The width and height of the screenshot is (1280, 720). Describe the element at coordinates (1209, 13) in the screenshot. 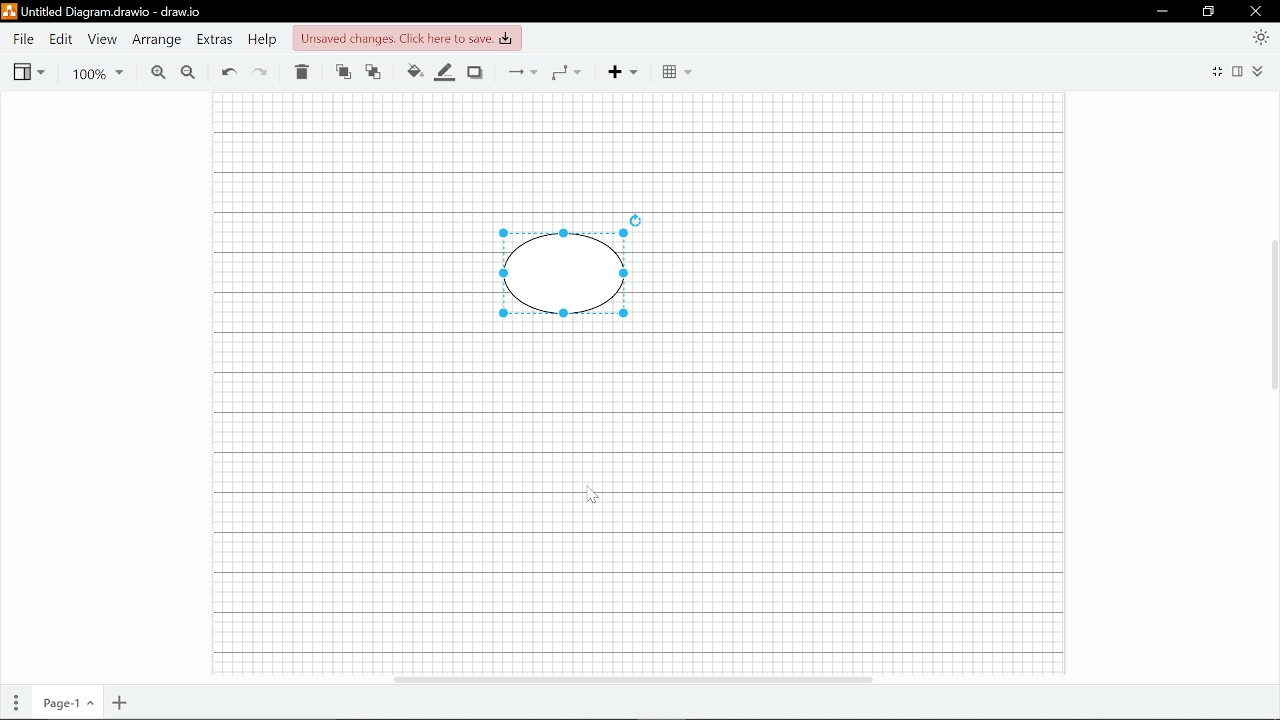

I see `Restore down` at that location.